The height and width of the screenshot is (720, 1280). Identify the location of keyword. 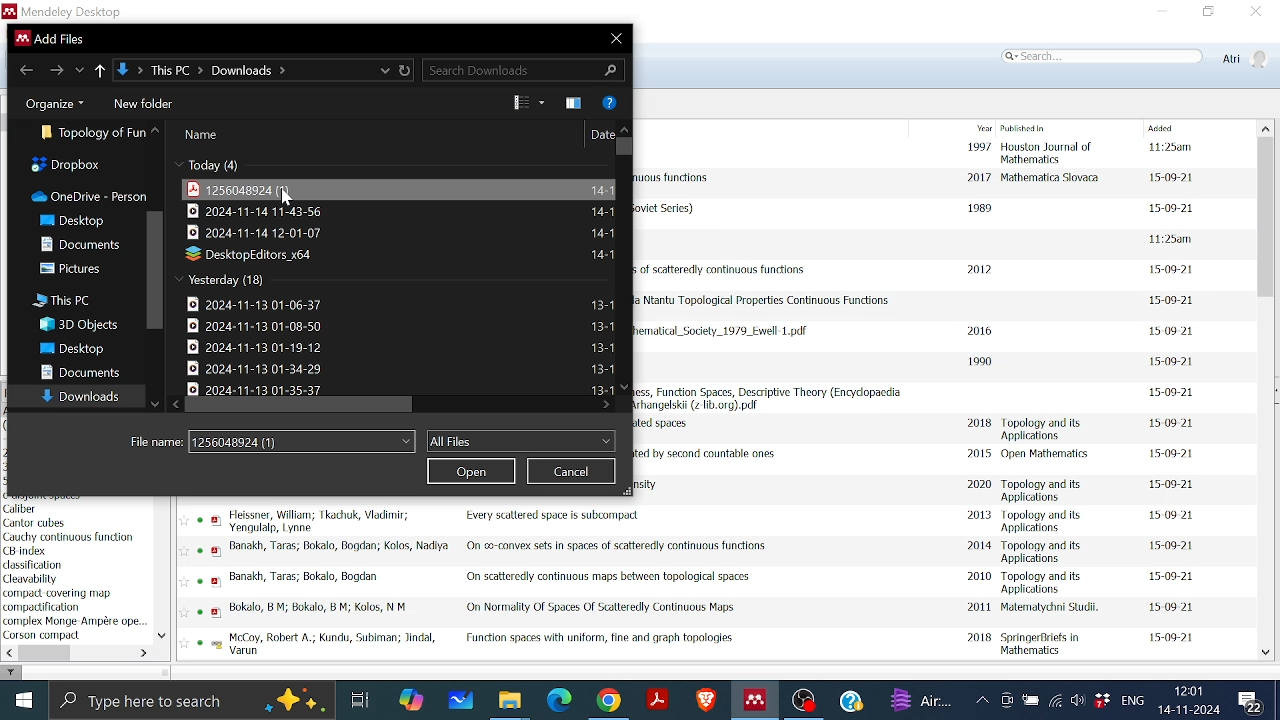
(34, 566).